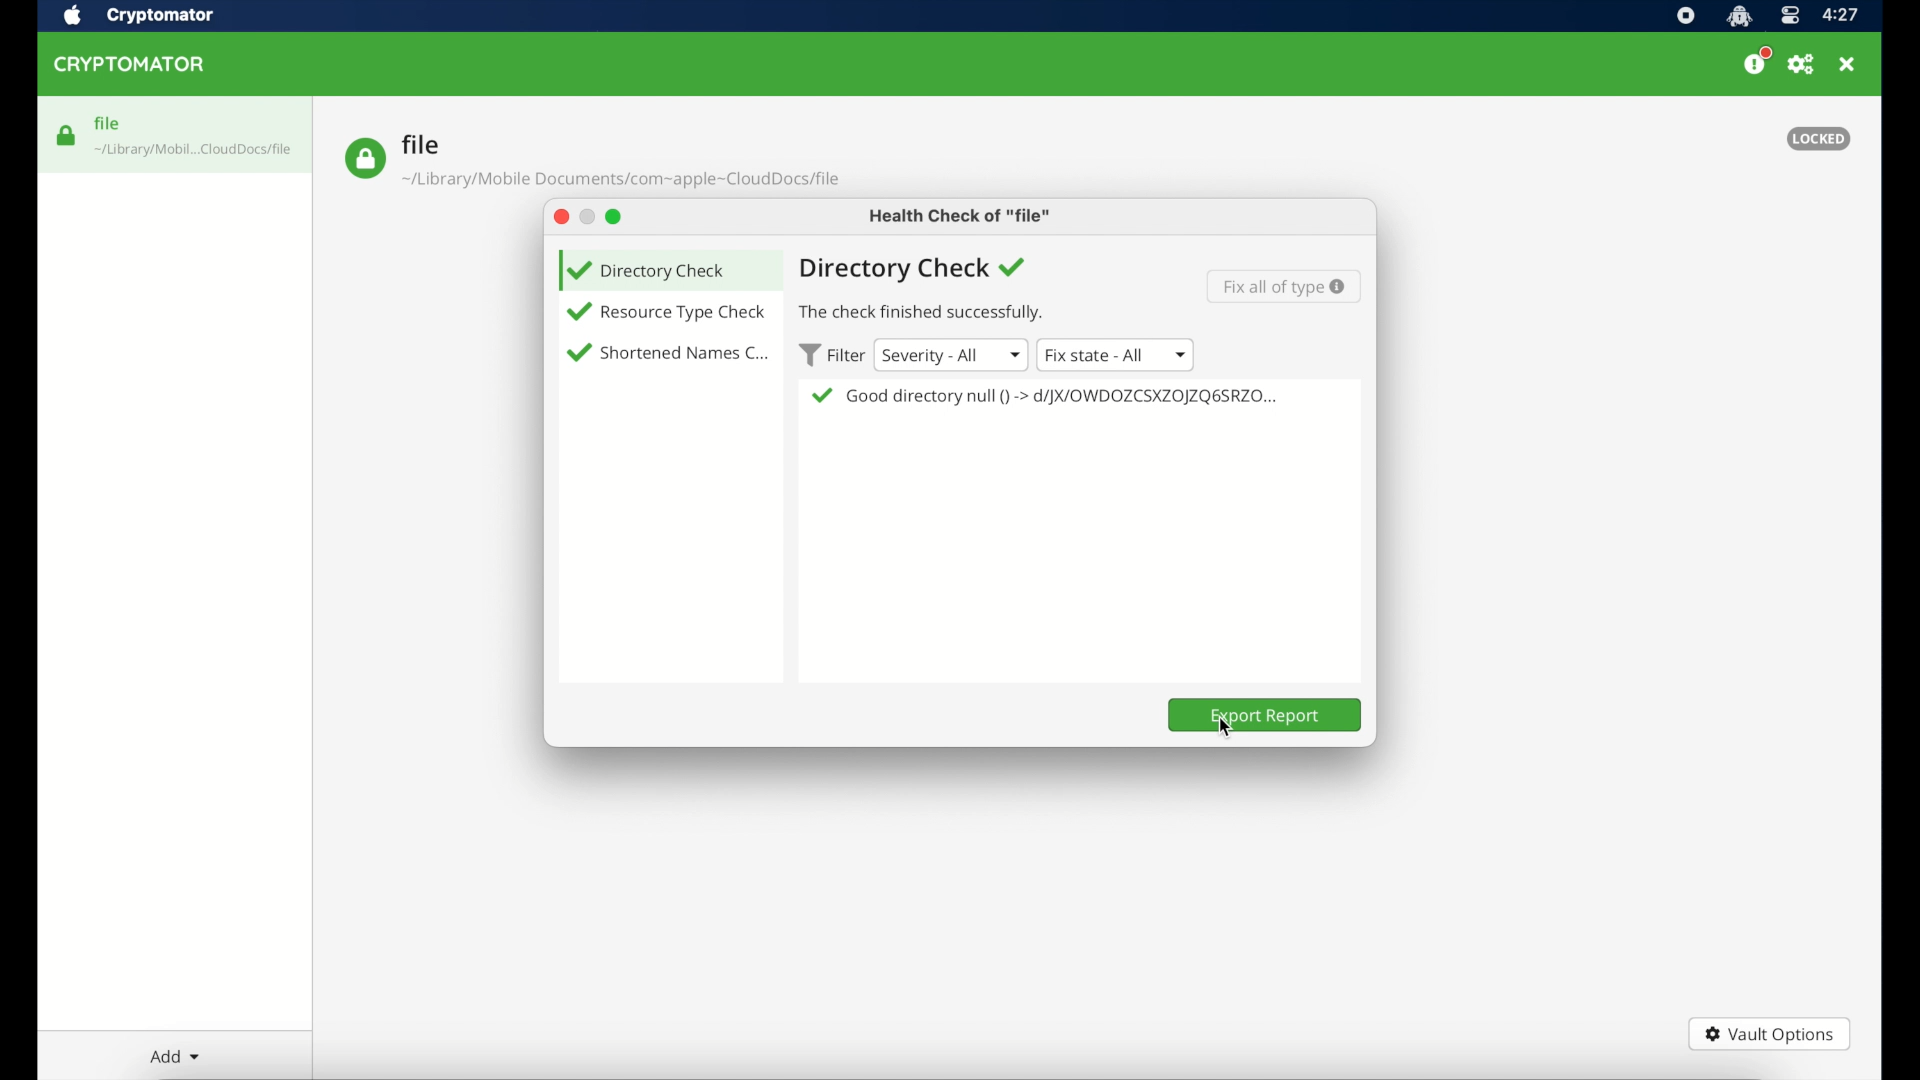  What do you see at coordinates (72, 16) in the screenshot?
I see `apple icon` at bounding box center [72, 16].